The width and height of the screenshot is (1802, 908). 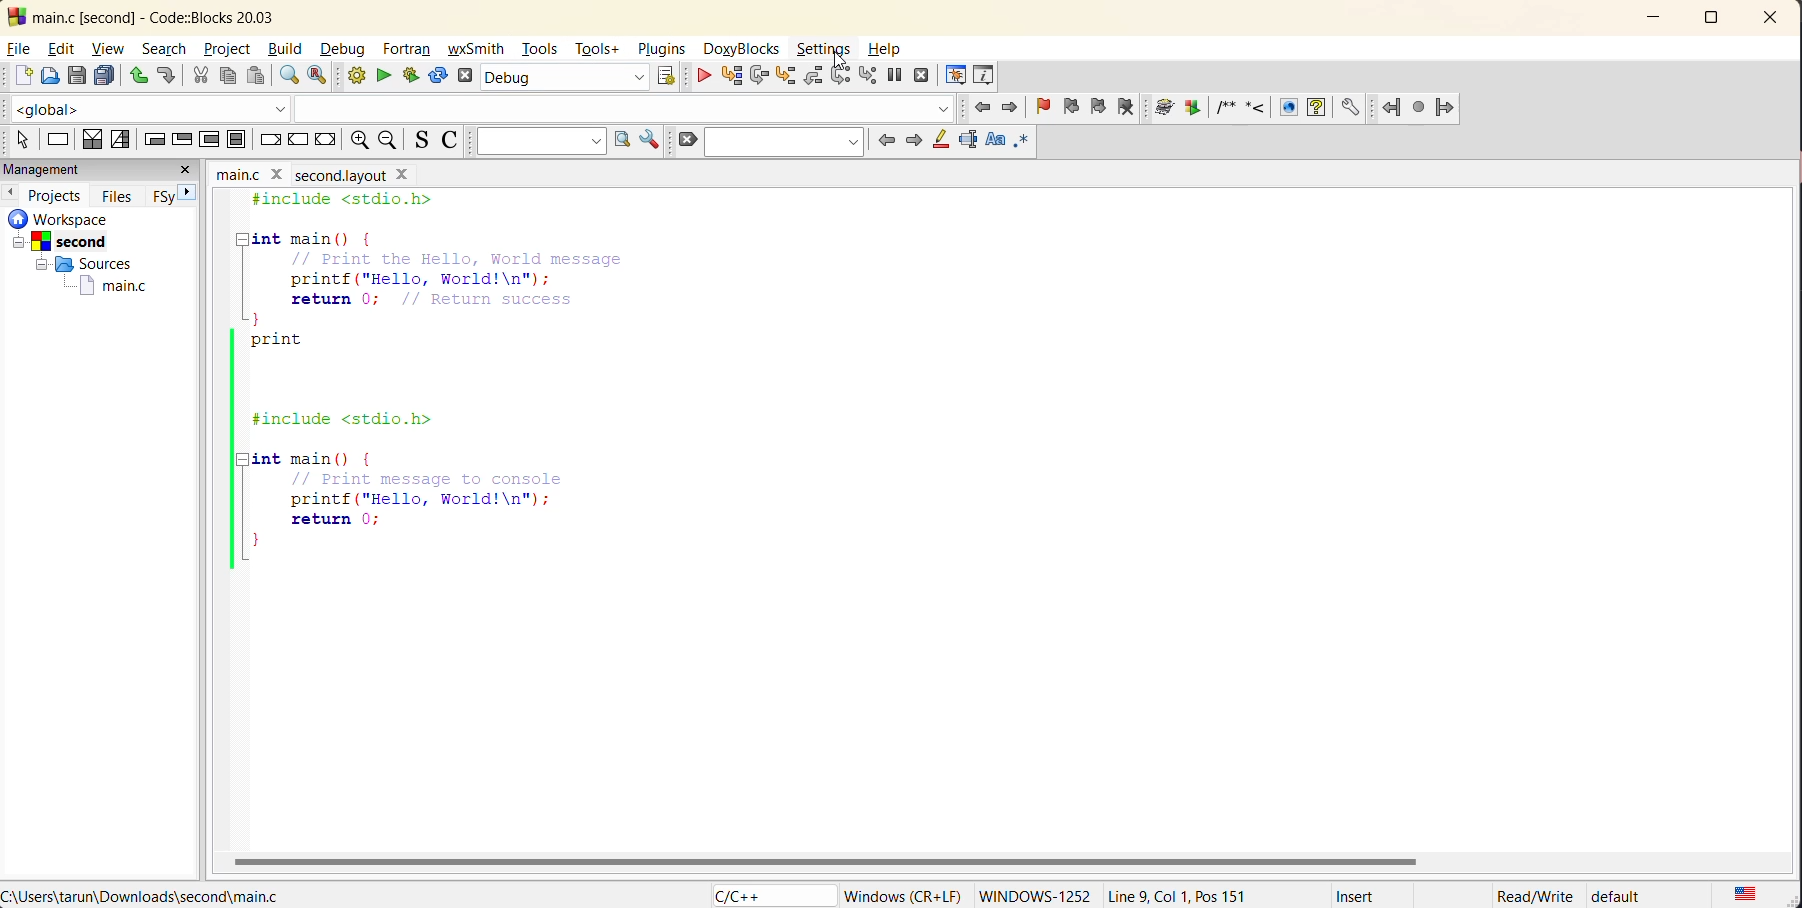 What do you see at coordinates (921, 74) in the screenshot?
I see `stop debugger` at bounding box center [921, 74].